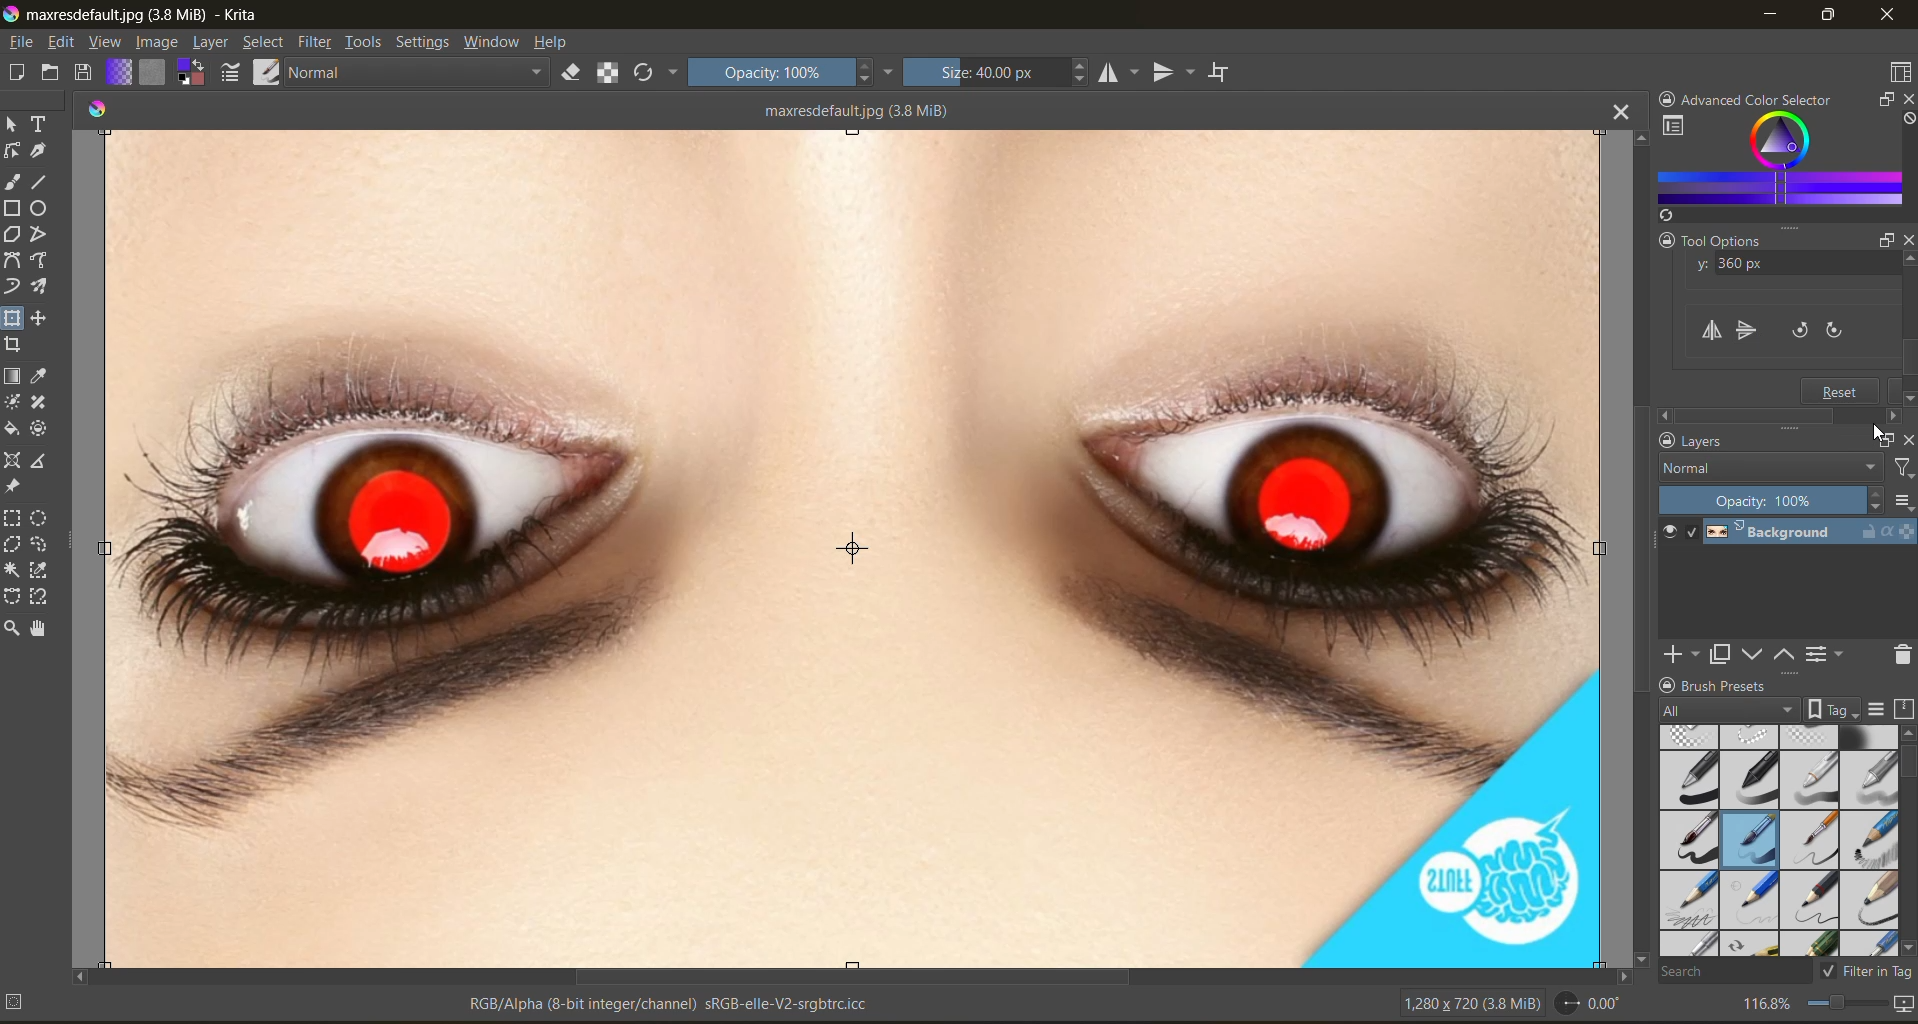  Describe the element at coordinates (1738, 267) in the screenshot. I see `y axis` at that location.